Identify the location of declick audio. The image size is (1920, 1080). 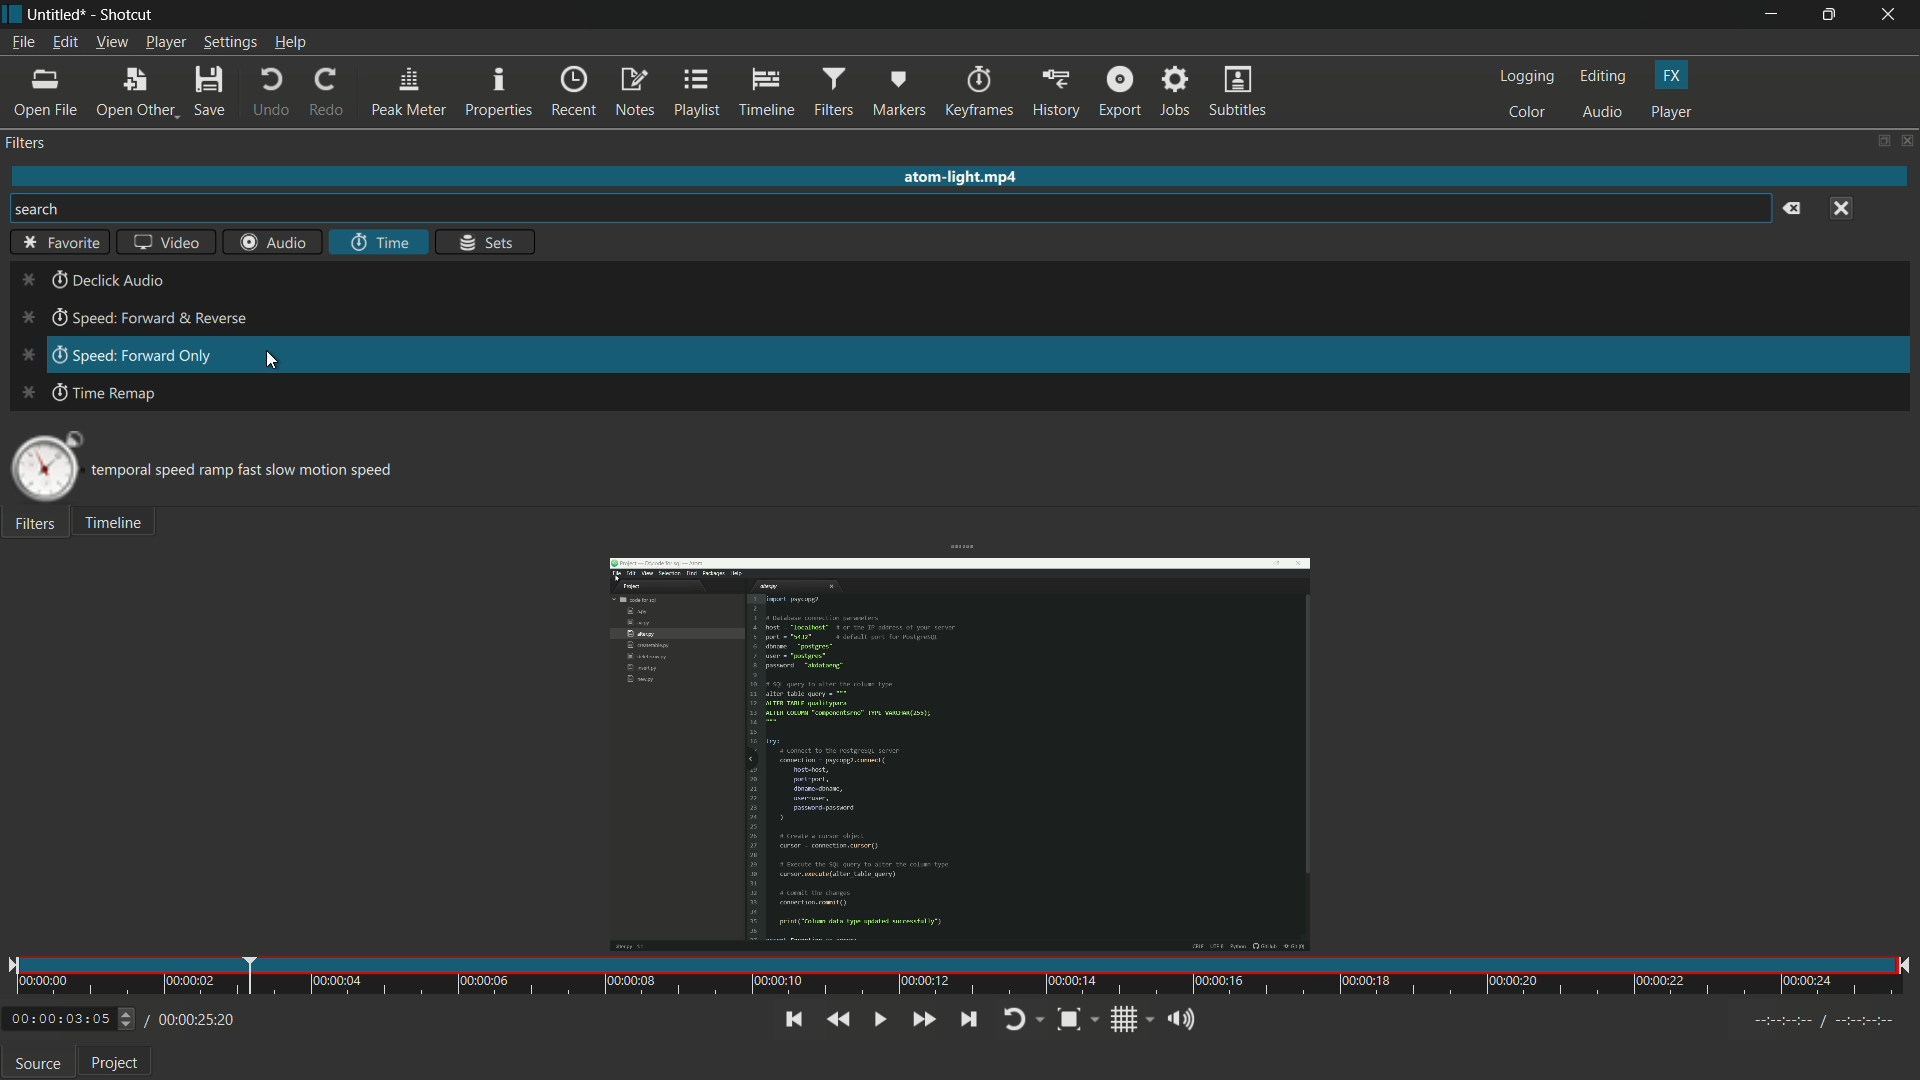
(93, 281).